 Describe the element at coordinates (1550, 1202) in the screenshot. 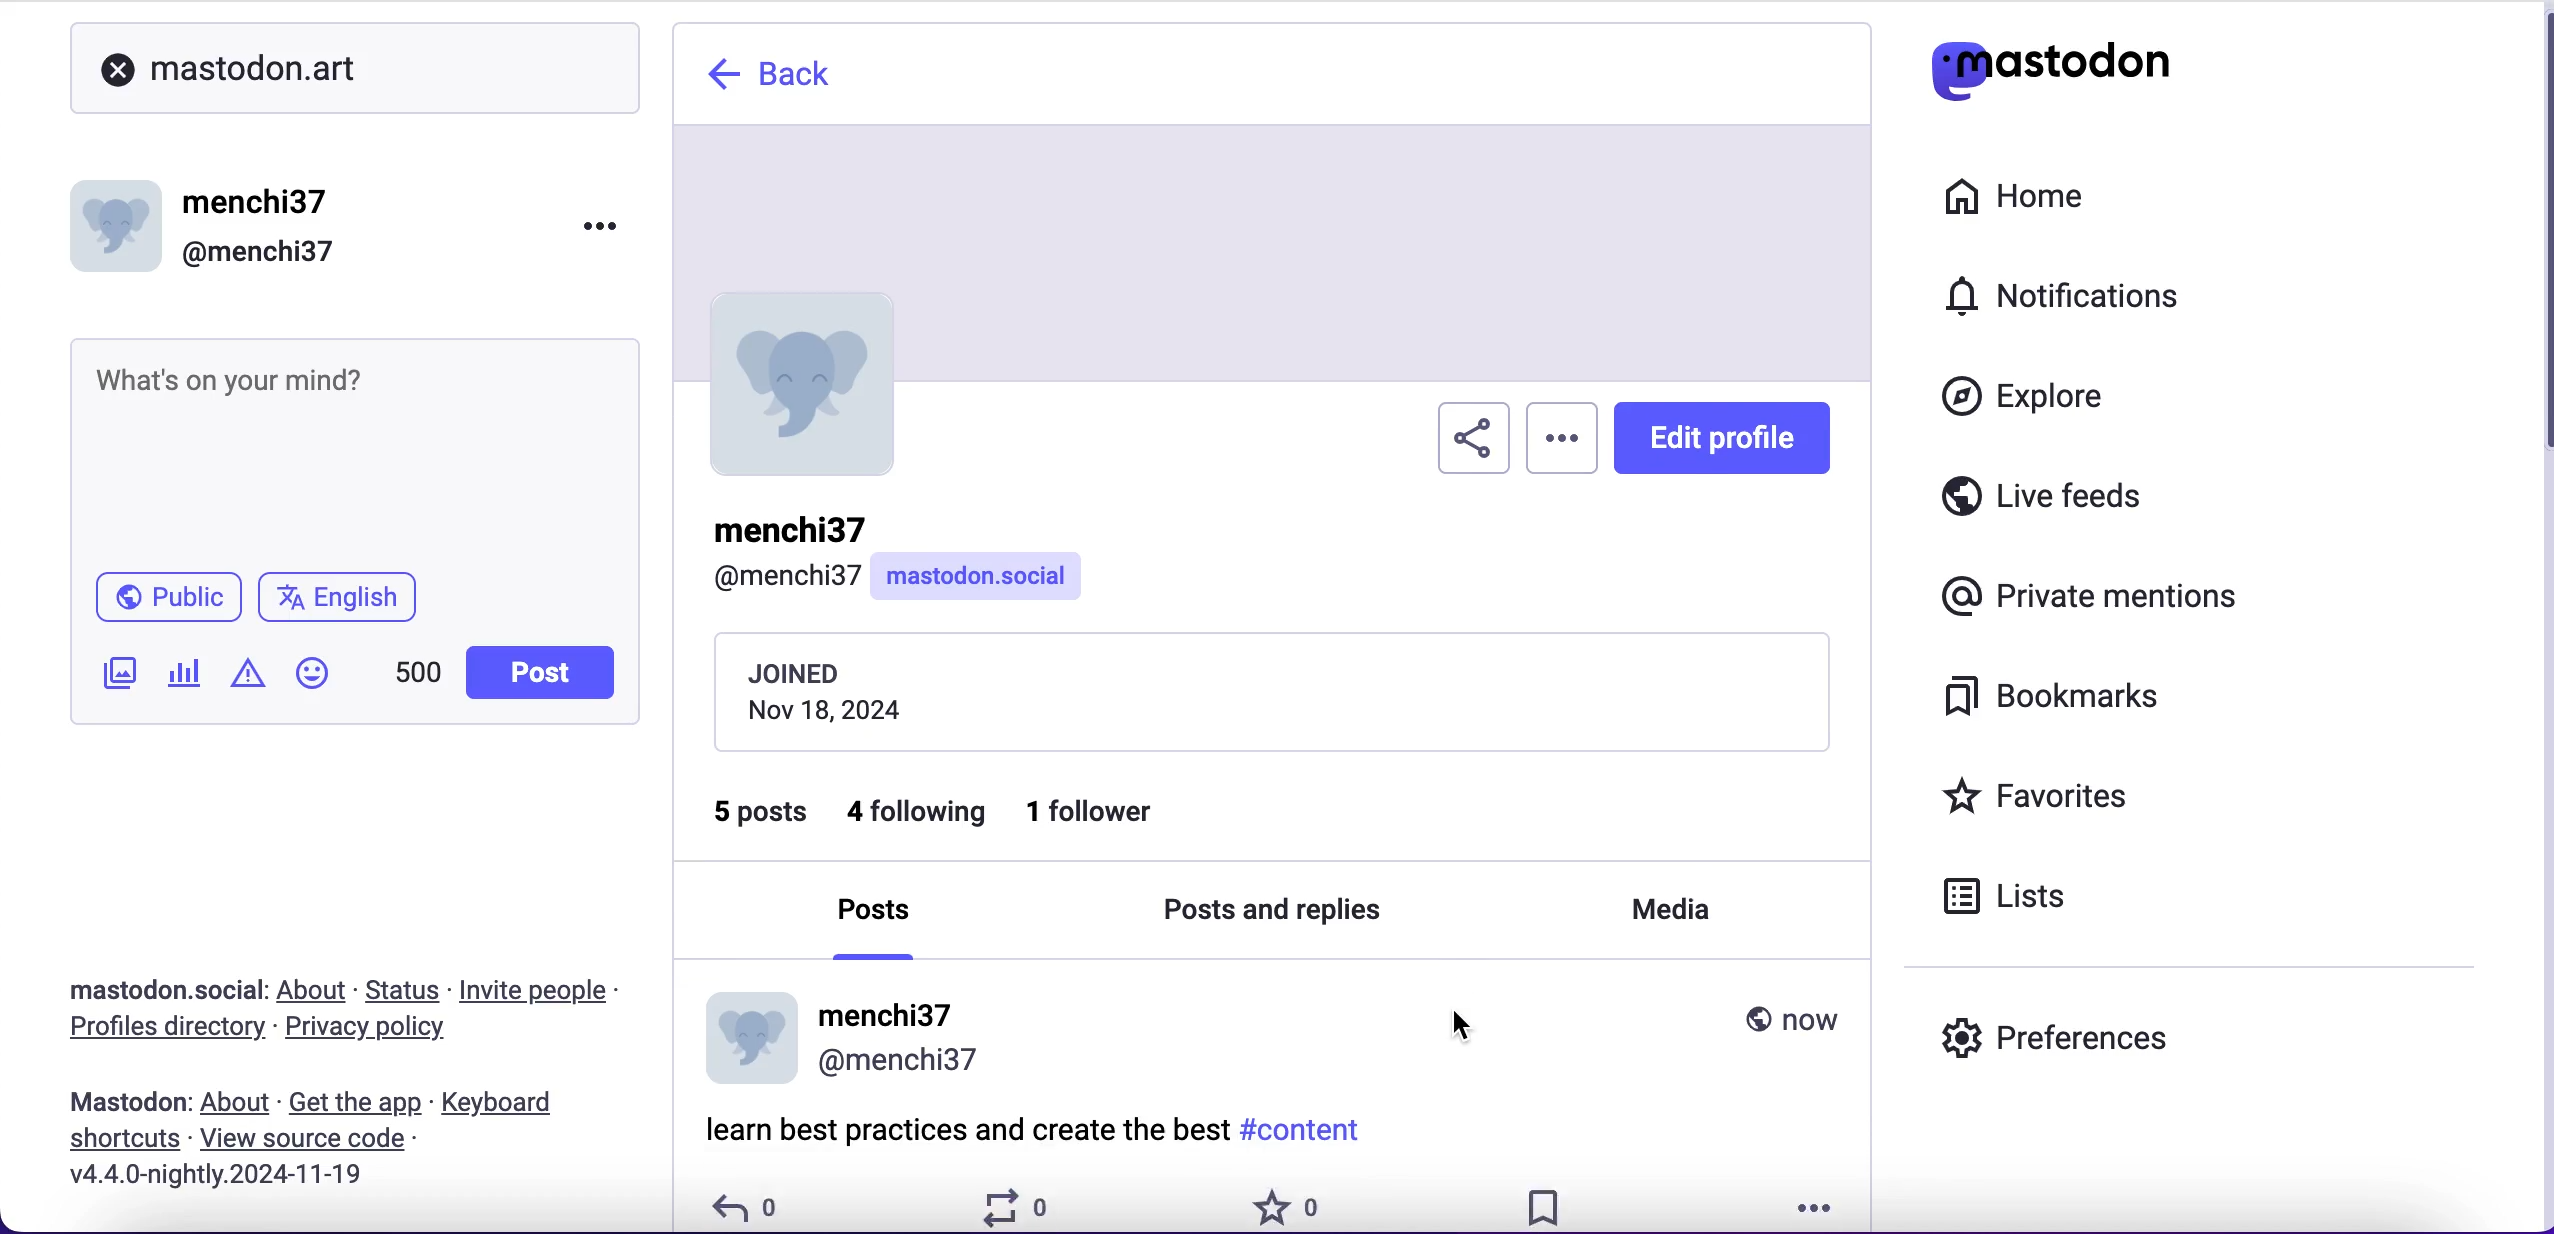

I see `save` at that location.